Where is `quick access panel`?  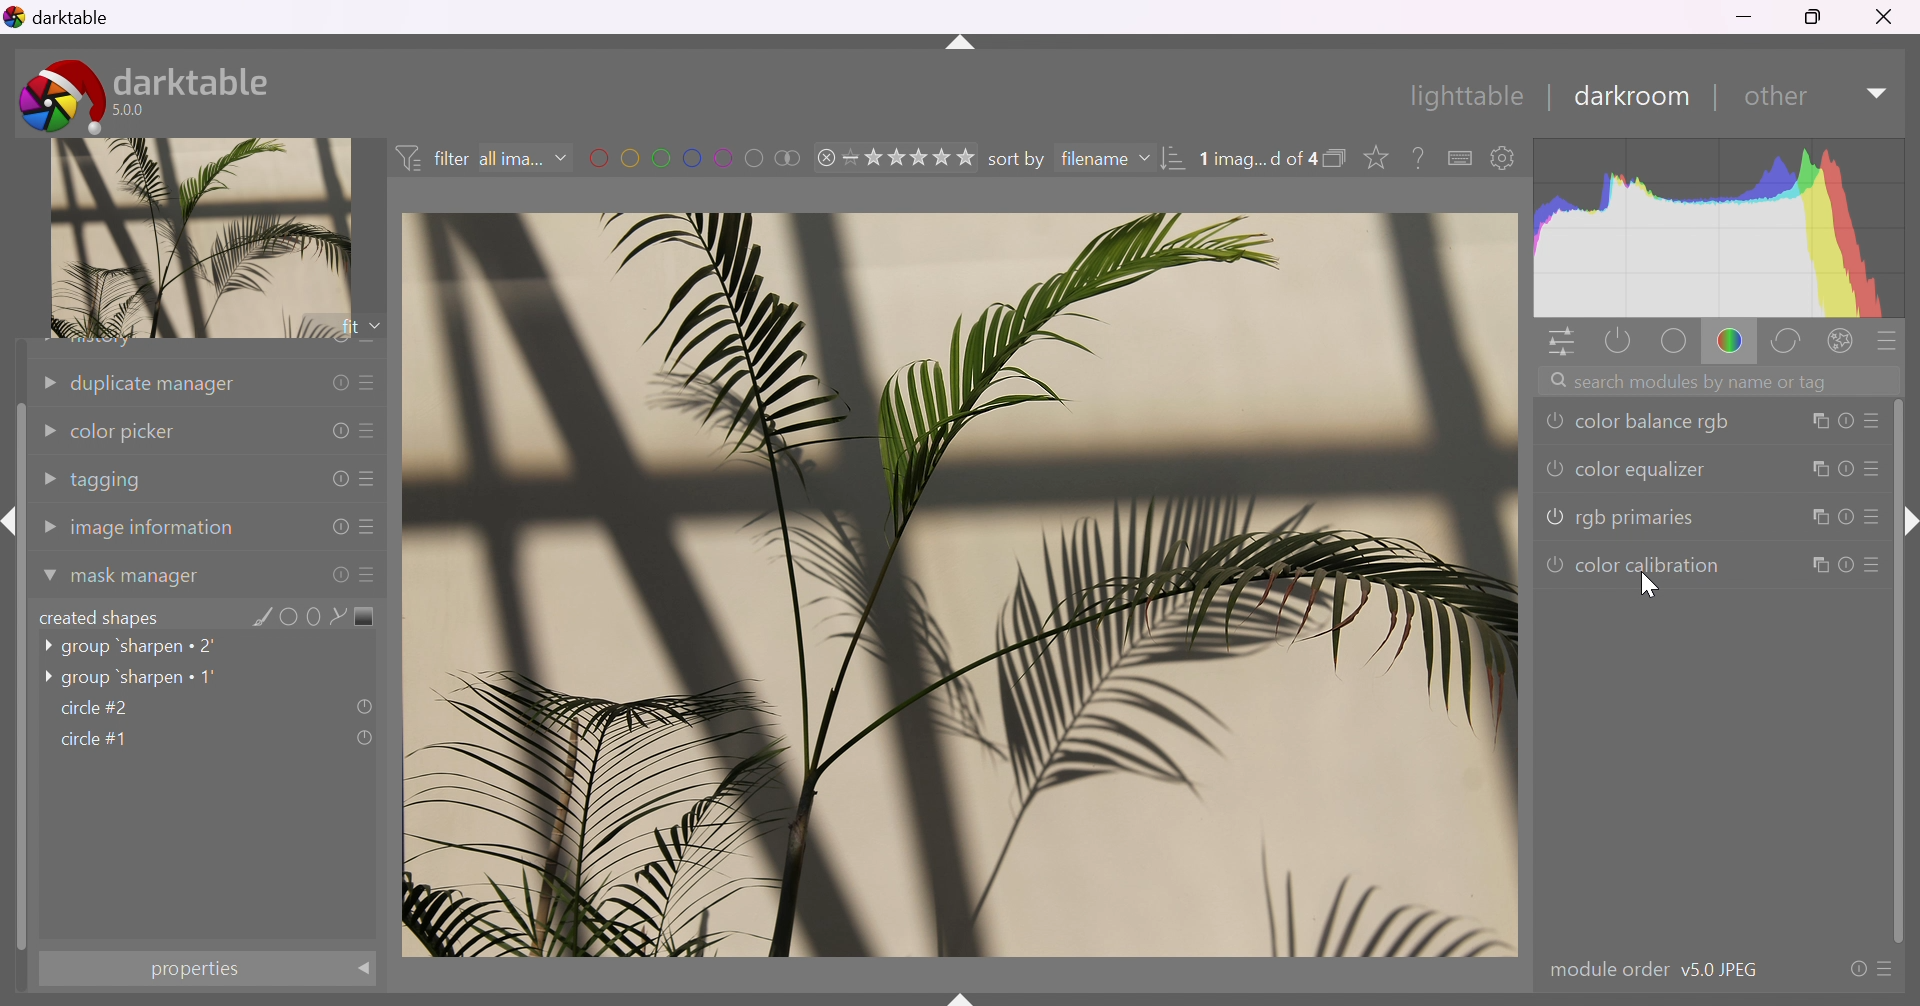
quick access panel is located at coordinates (1560, 343).